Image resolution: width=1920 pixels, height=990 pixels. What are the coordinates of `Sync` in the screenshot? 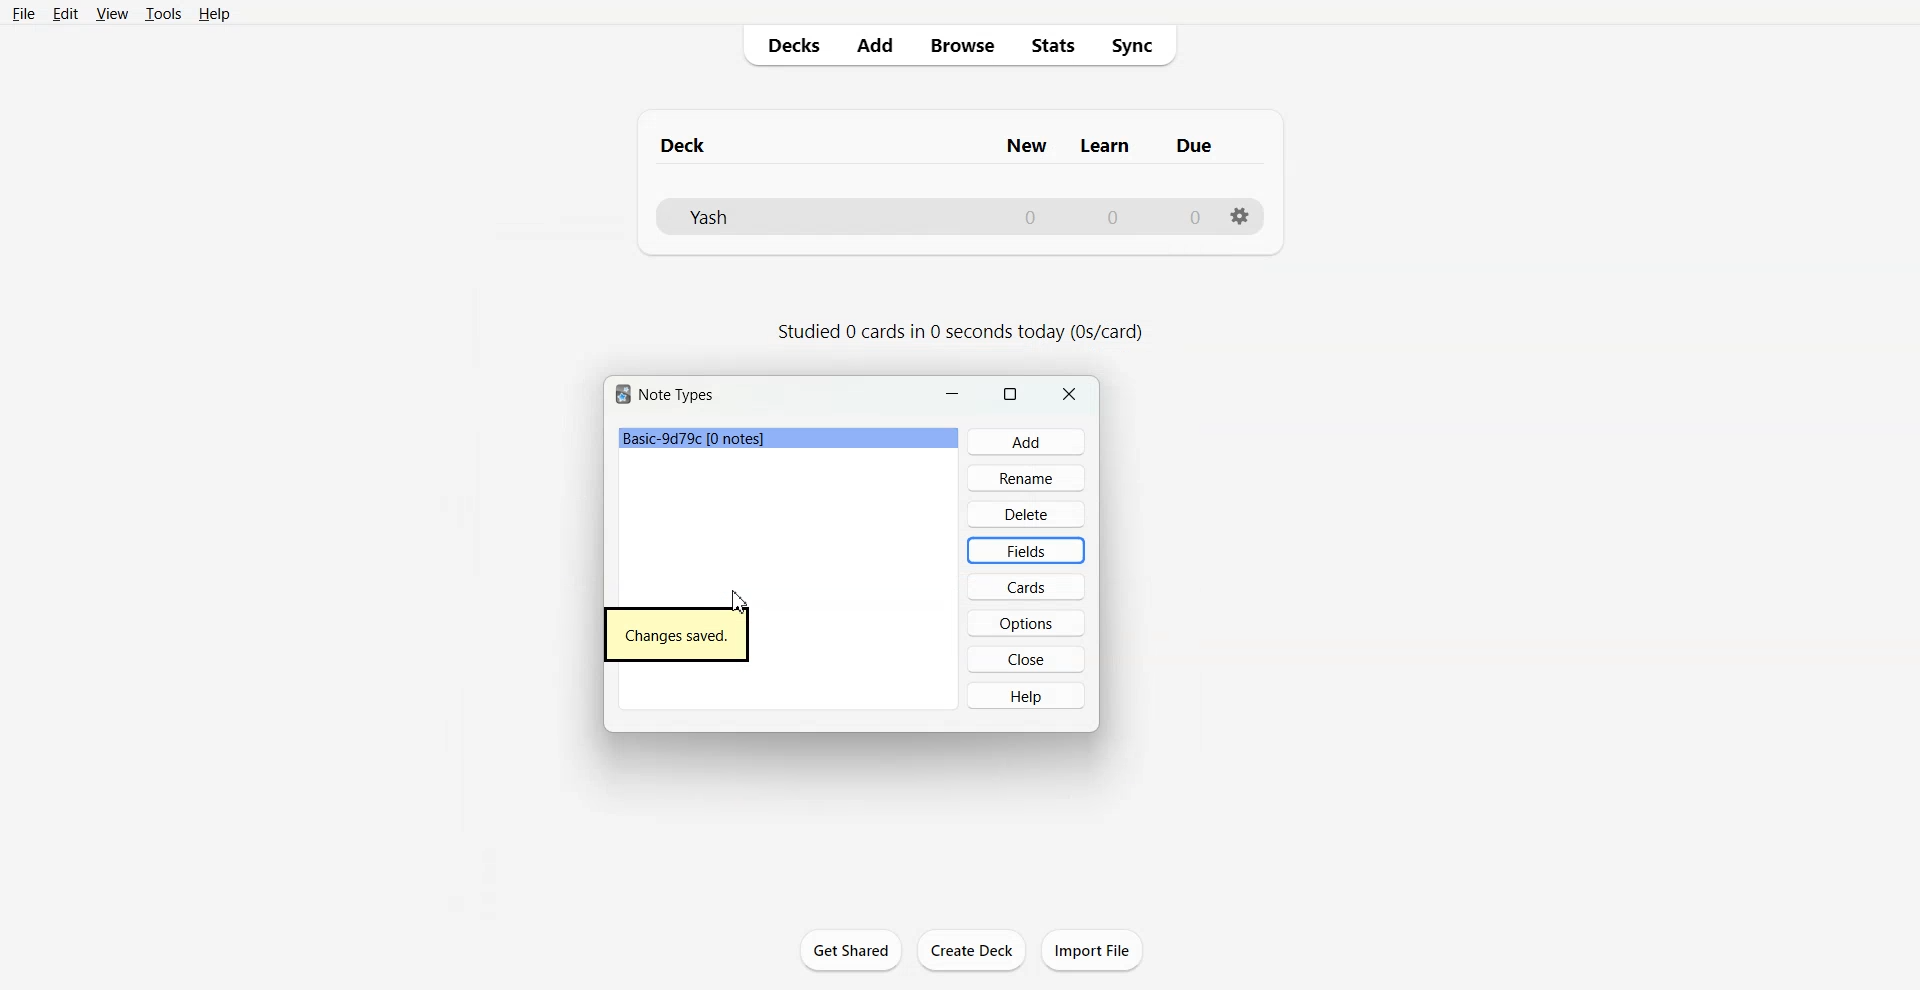 It's located at (1139, 46).